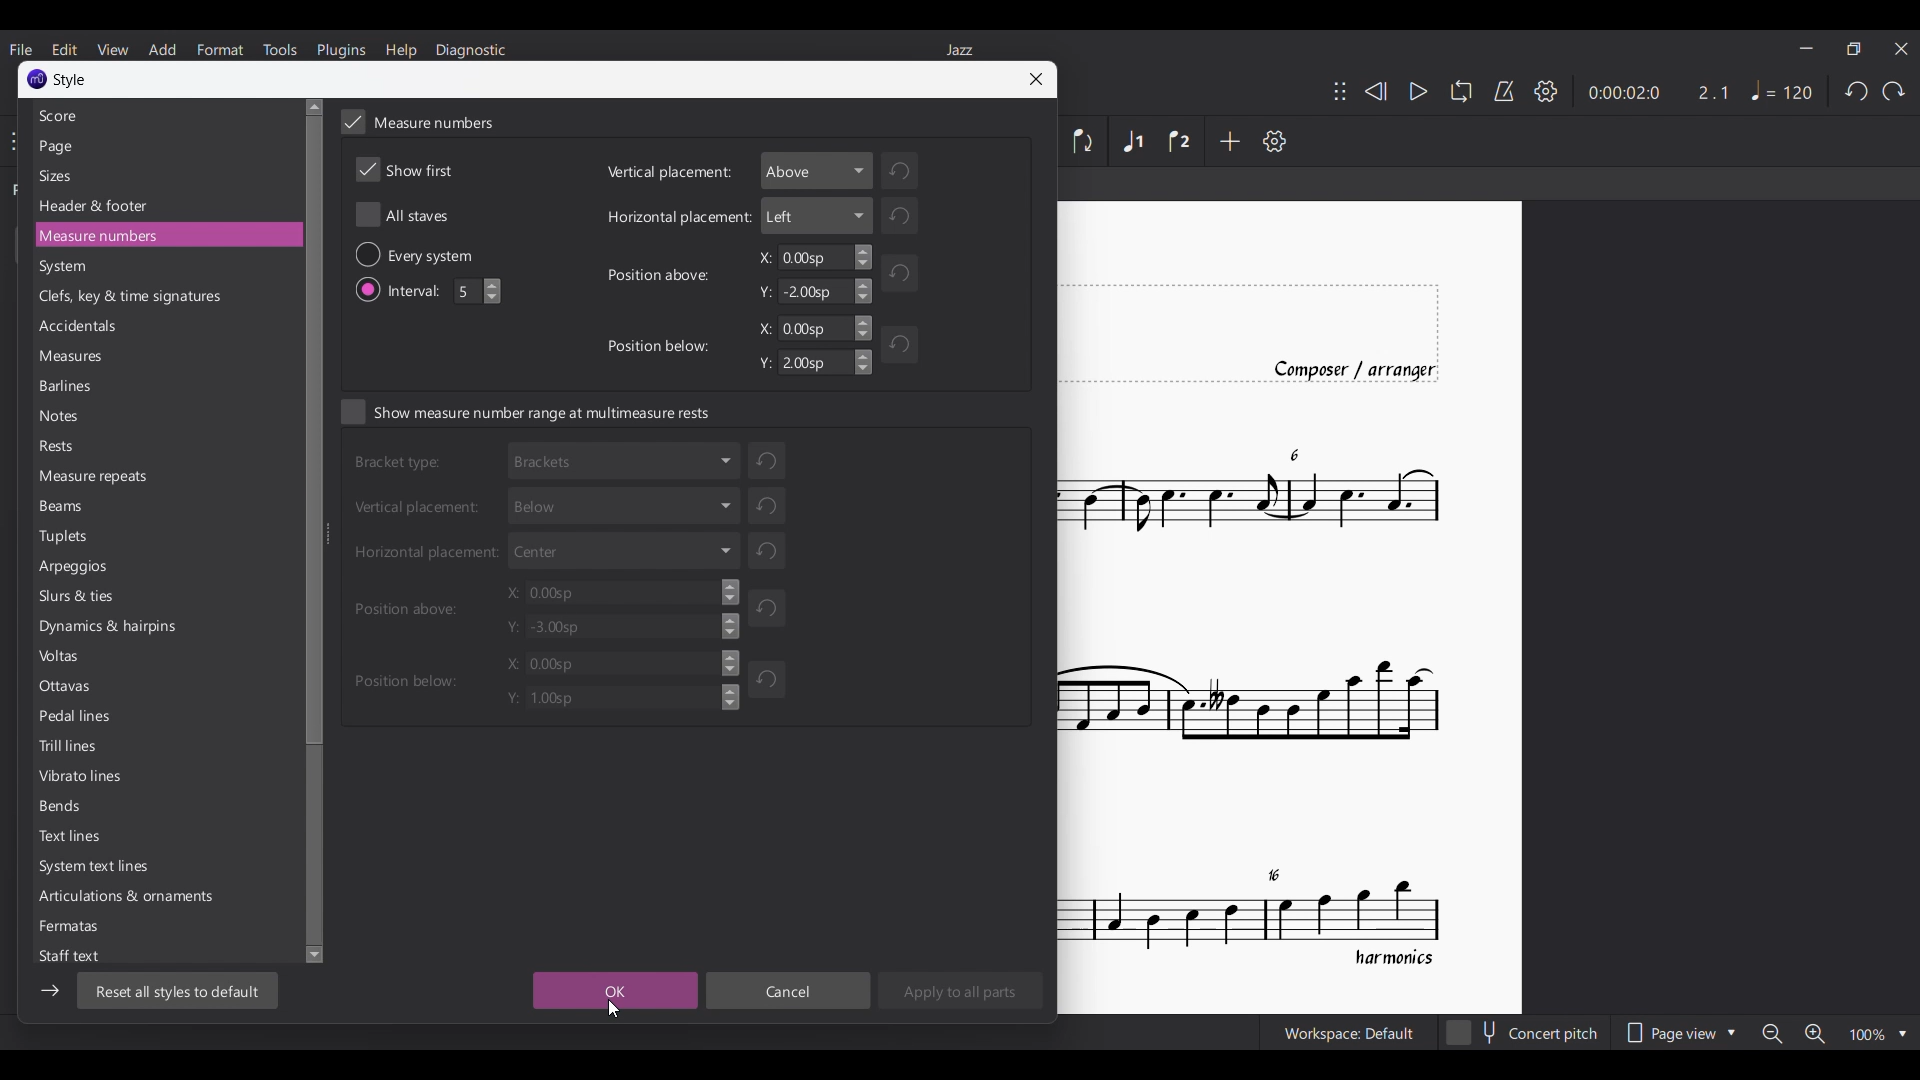 The height and width of the screenshot is (1080, 1920). Describe the element at coordinates (60, 147) in the screenshot. I see `Page` at that location.